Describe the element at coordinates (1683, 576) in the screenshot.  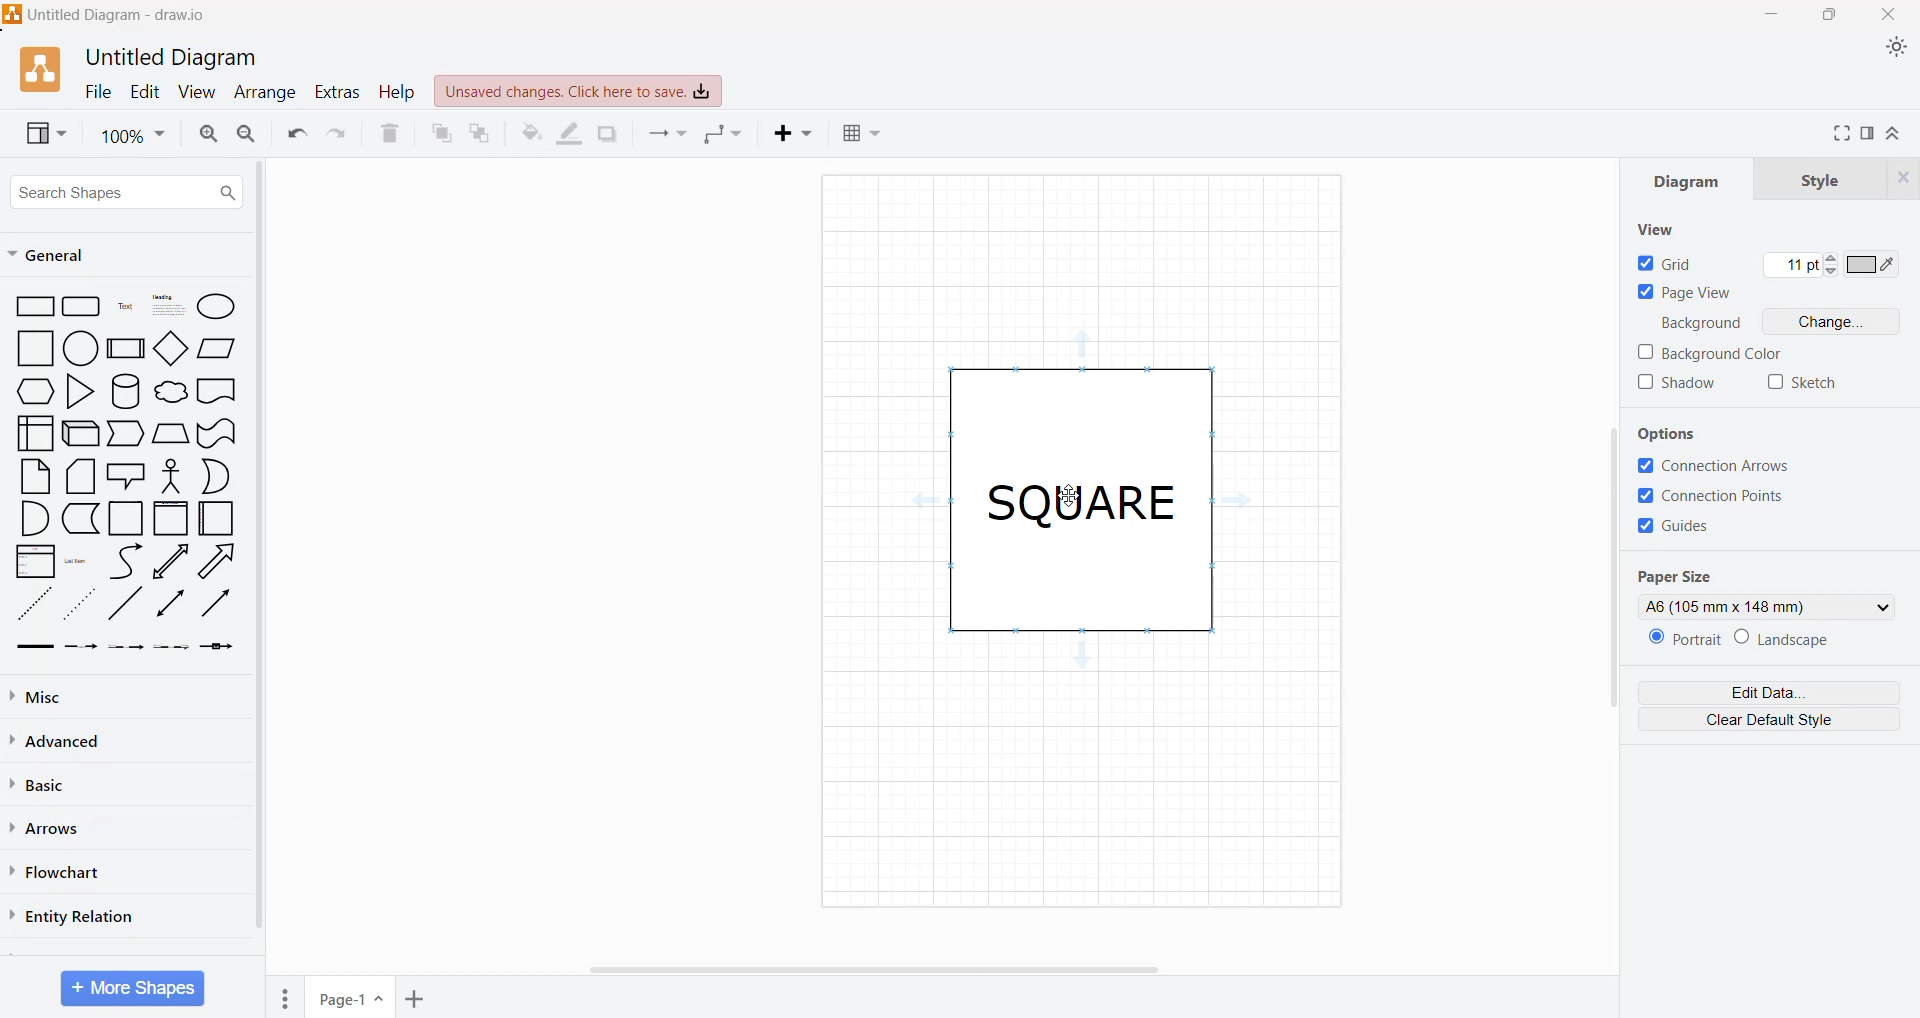
I see `Page Size` at that location.